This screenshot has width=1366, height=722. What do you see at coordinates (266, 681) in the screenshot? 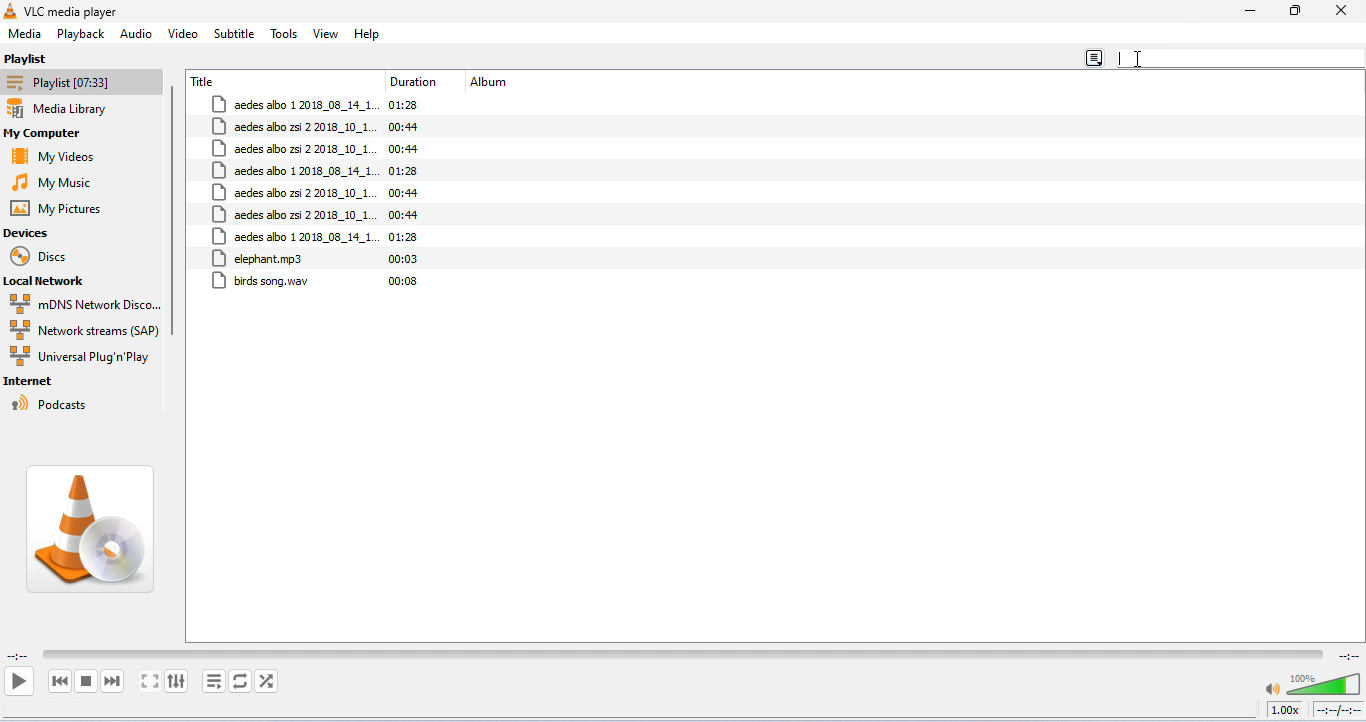
I see `random` at bounding box center [266, 681].